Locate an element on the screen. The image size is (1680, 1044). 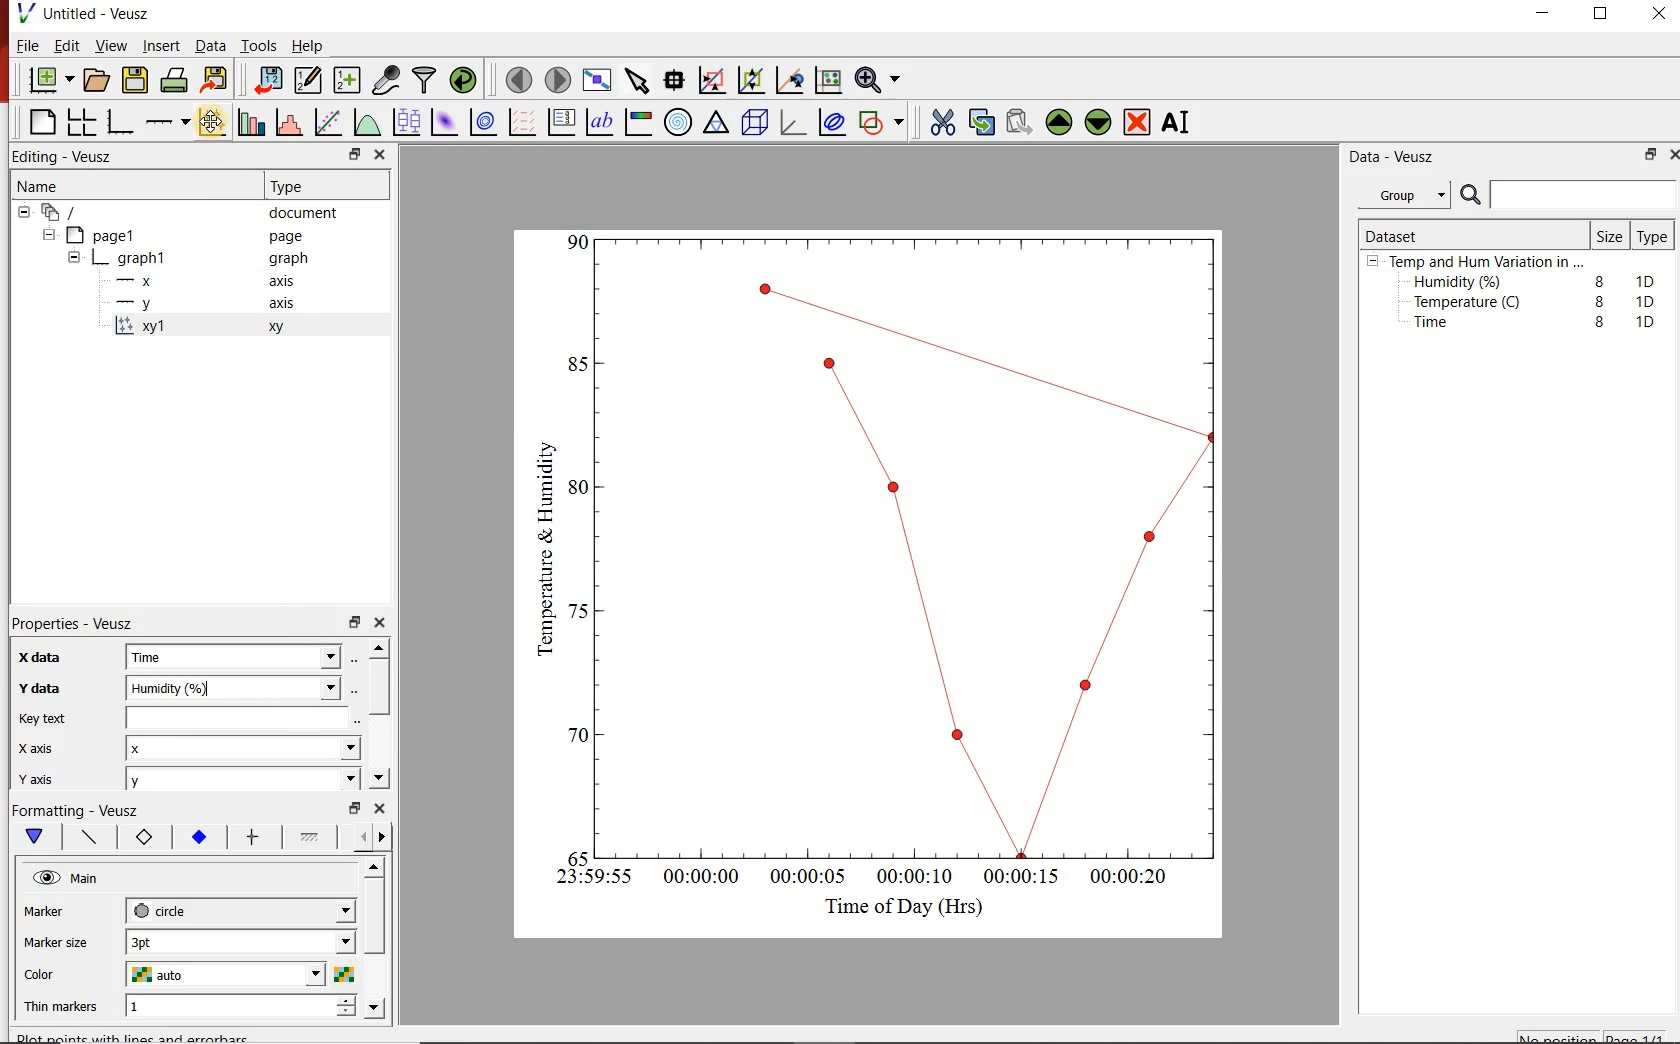
8 is located at coordinates (1596, 278).